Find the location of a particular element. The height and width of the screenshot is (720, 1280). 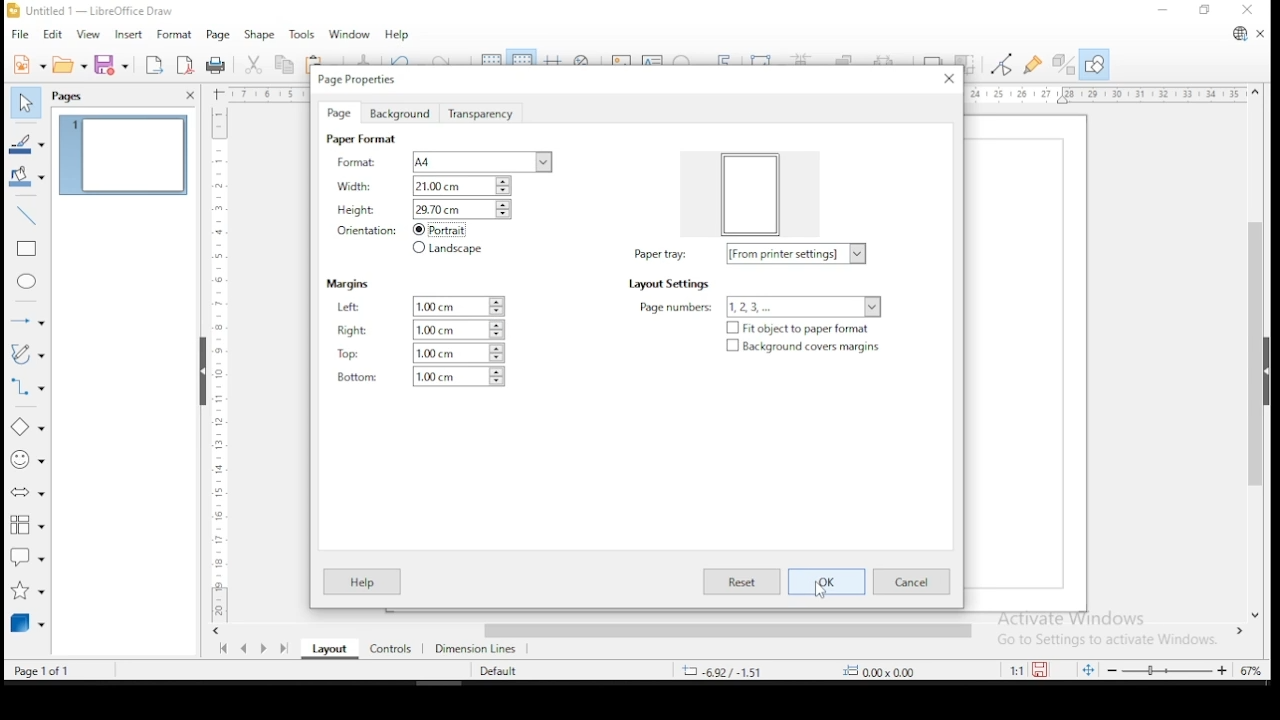

orientation is located at coordinates (368, 232).